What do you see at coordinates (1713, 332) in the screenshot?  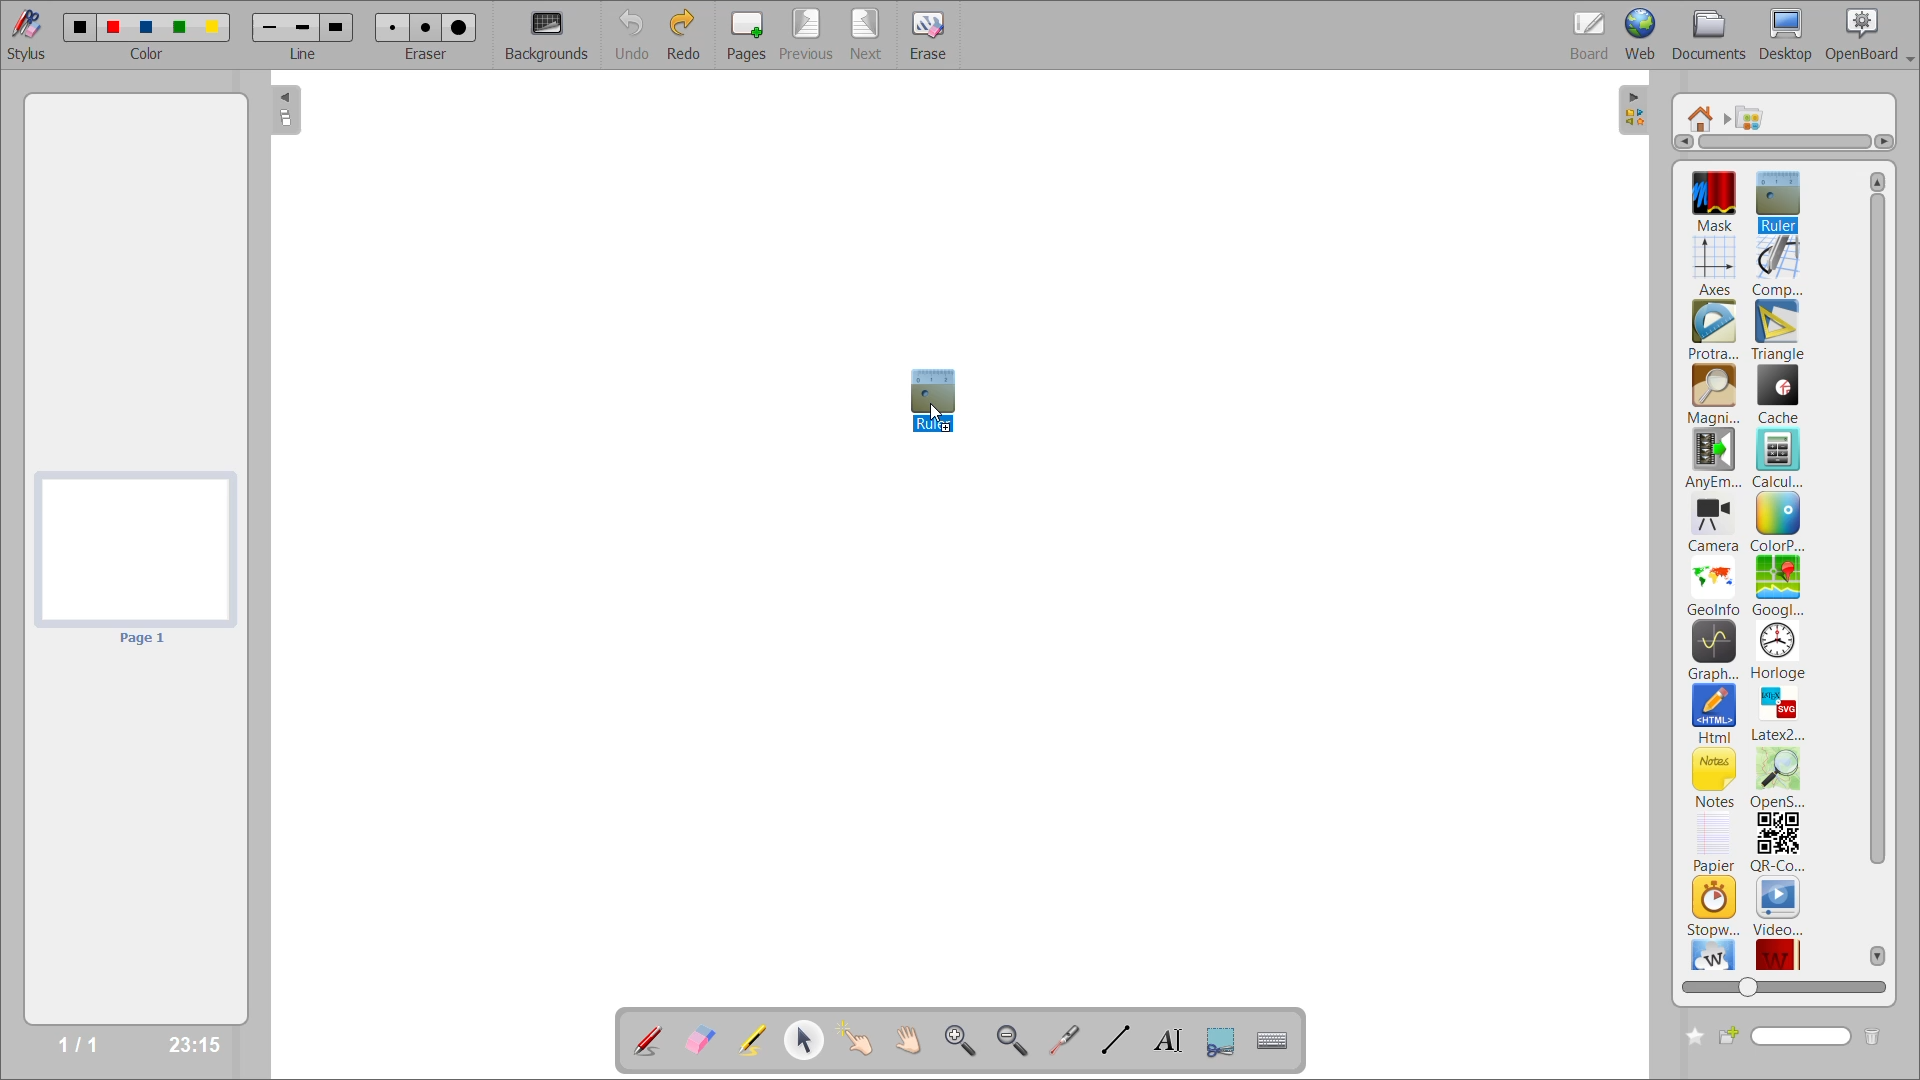 I see `protractor` at bounding box center [1713, 332].